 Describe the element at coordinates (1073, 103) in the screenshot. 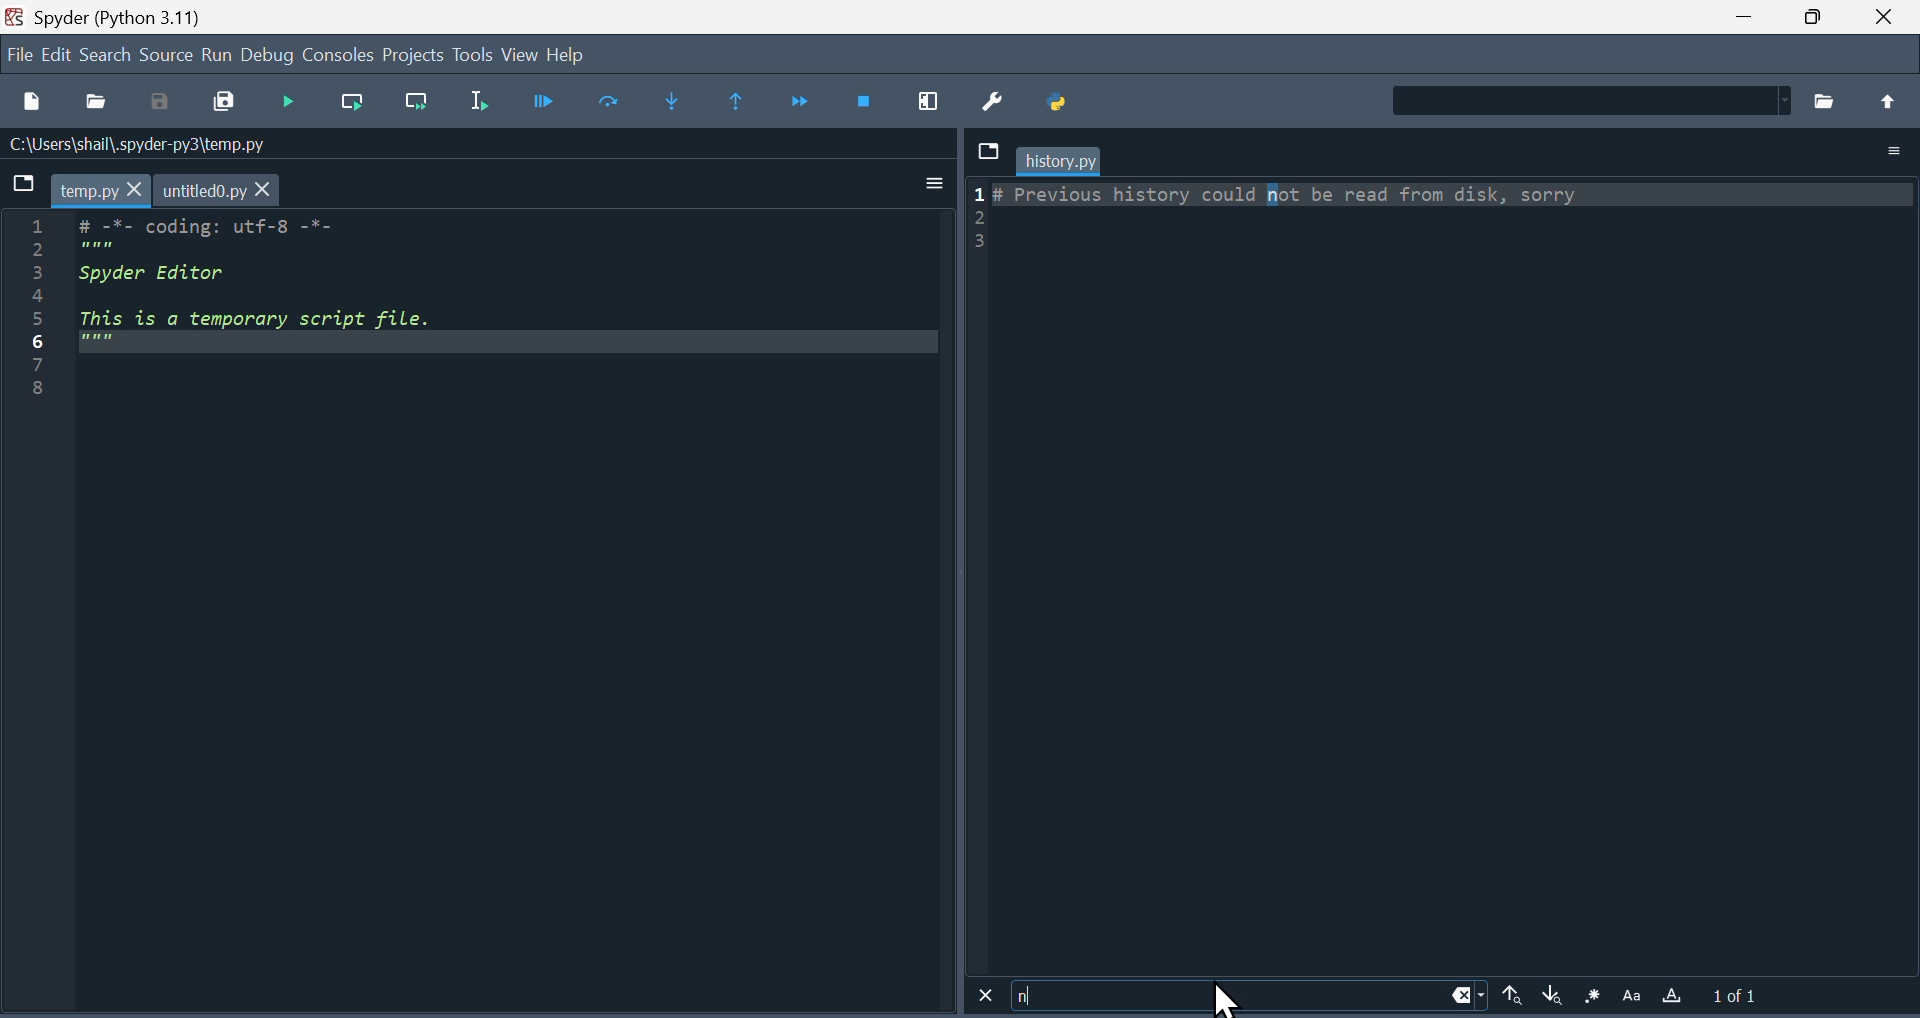

I see `Pythonpath manager` at that location.